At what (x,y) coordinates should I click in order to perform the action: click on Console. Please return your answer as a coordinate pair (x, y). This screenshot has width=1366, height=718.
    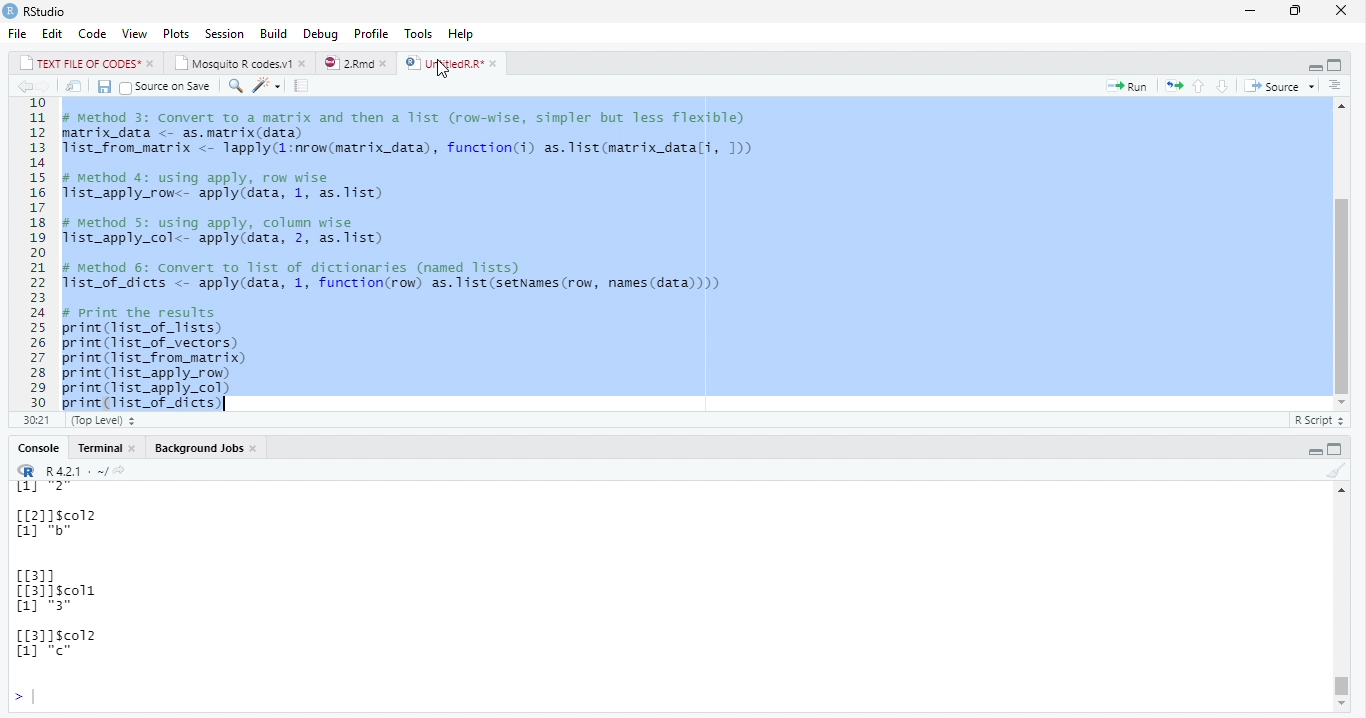
    Looking at the image, I should click on (39, 447).